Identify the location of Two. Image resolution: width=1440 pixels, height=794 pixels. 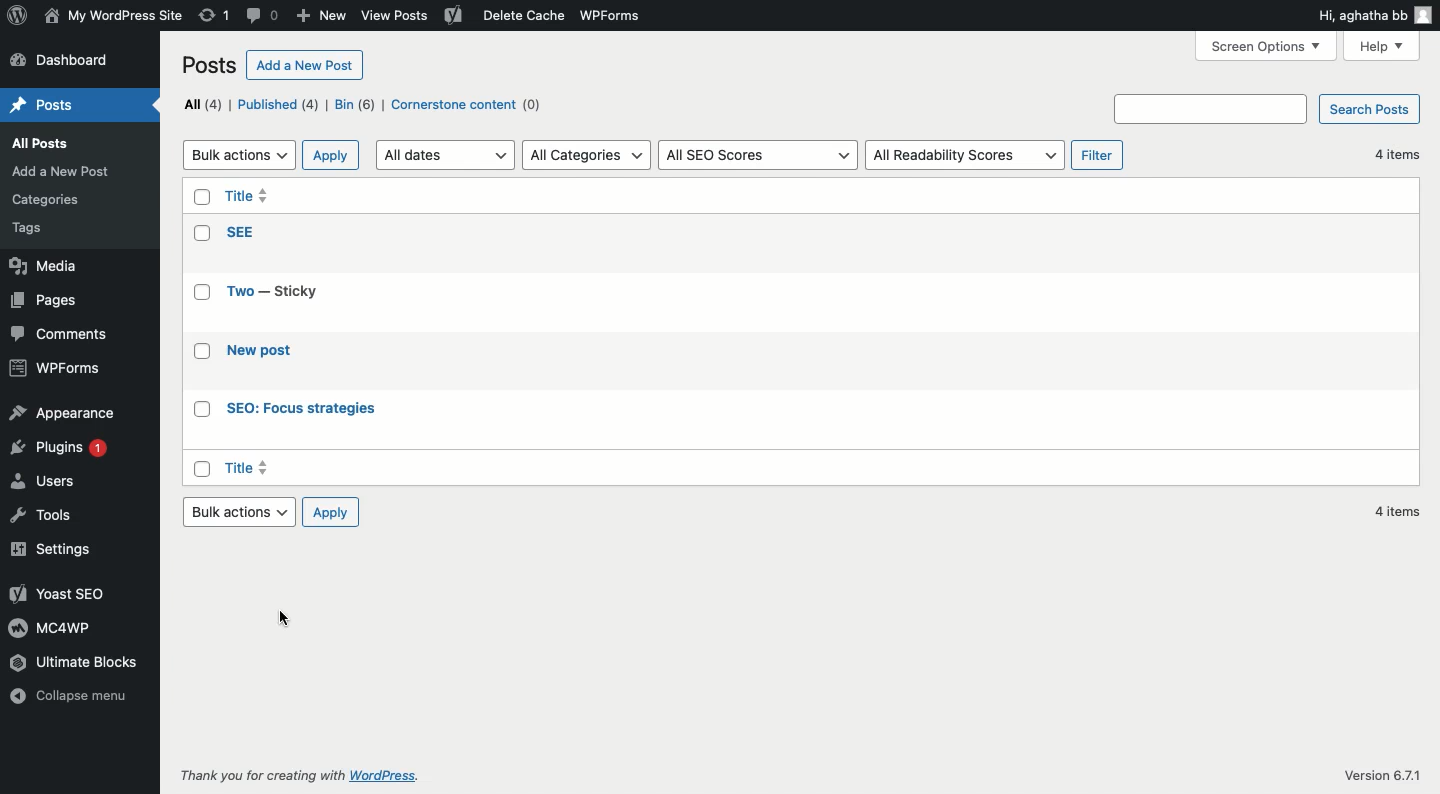
(282, 289).